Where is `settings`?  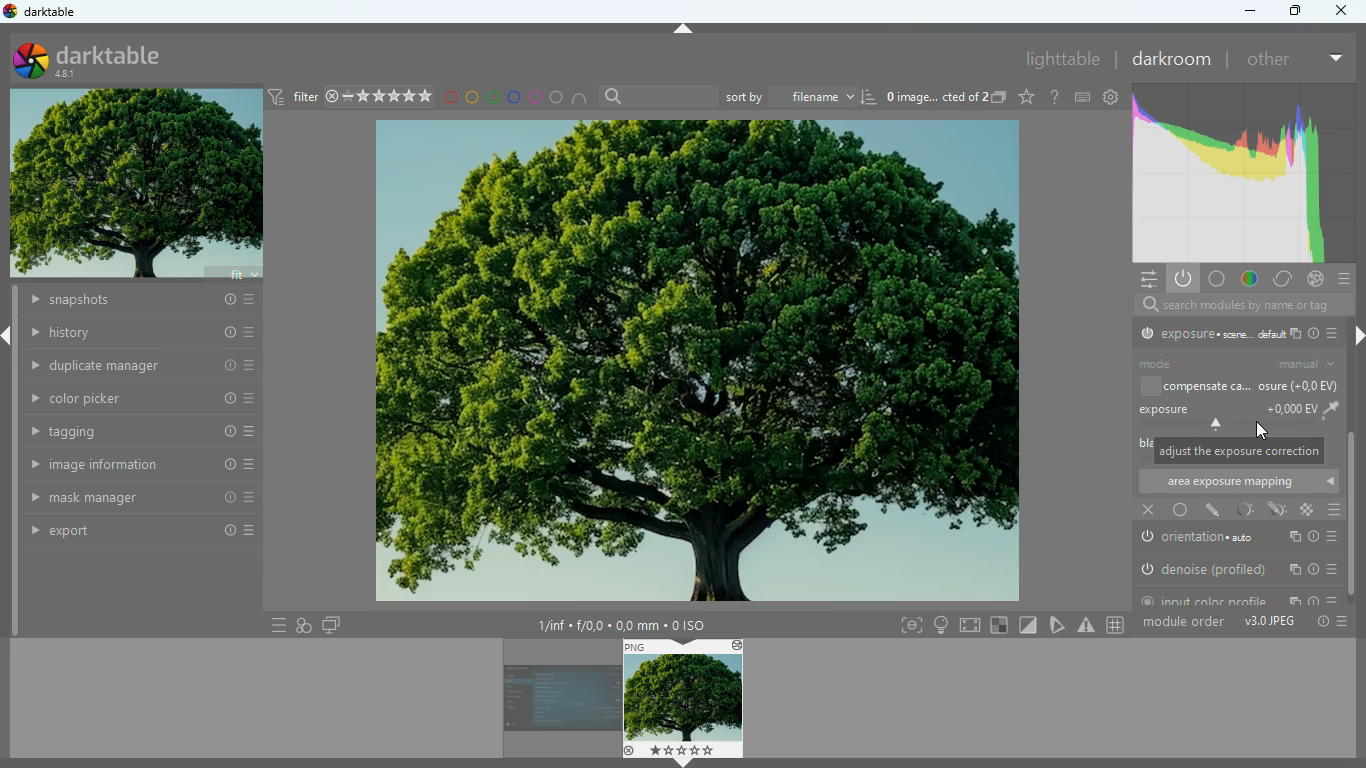 settings is located at coordinates (1113, 97).